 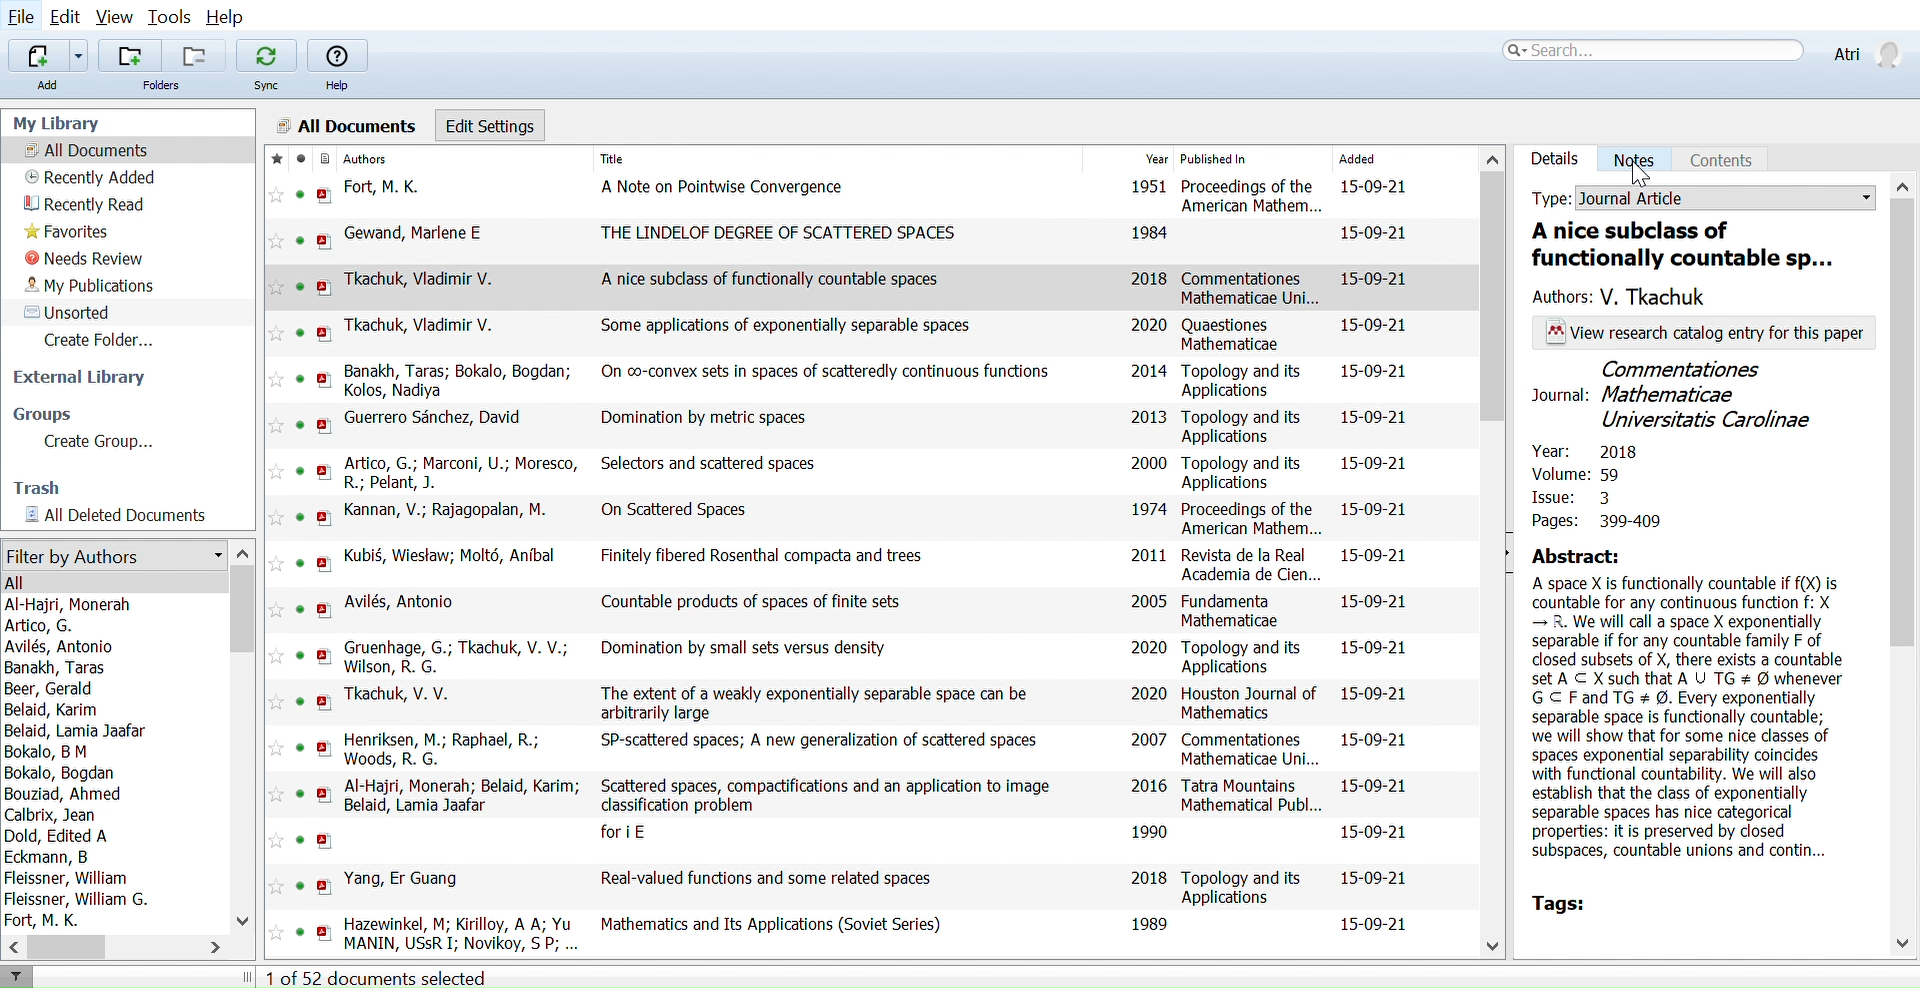 What do you see at coordinates (324, 656) in the screenshot?
I see `open PDF` at bounding box center [324, 656].